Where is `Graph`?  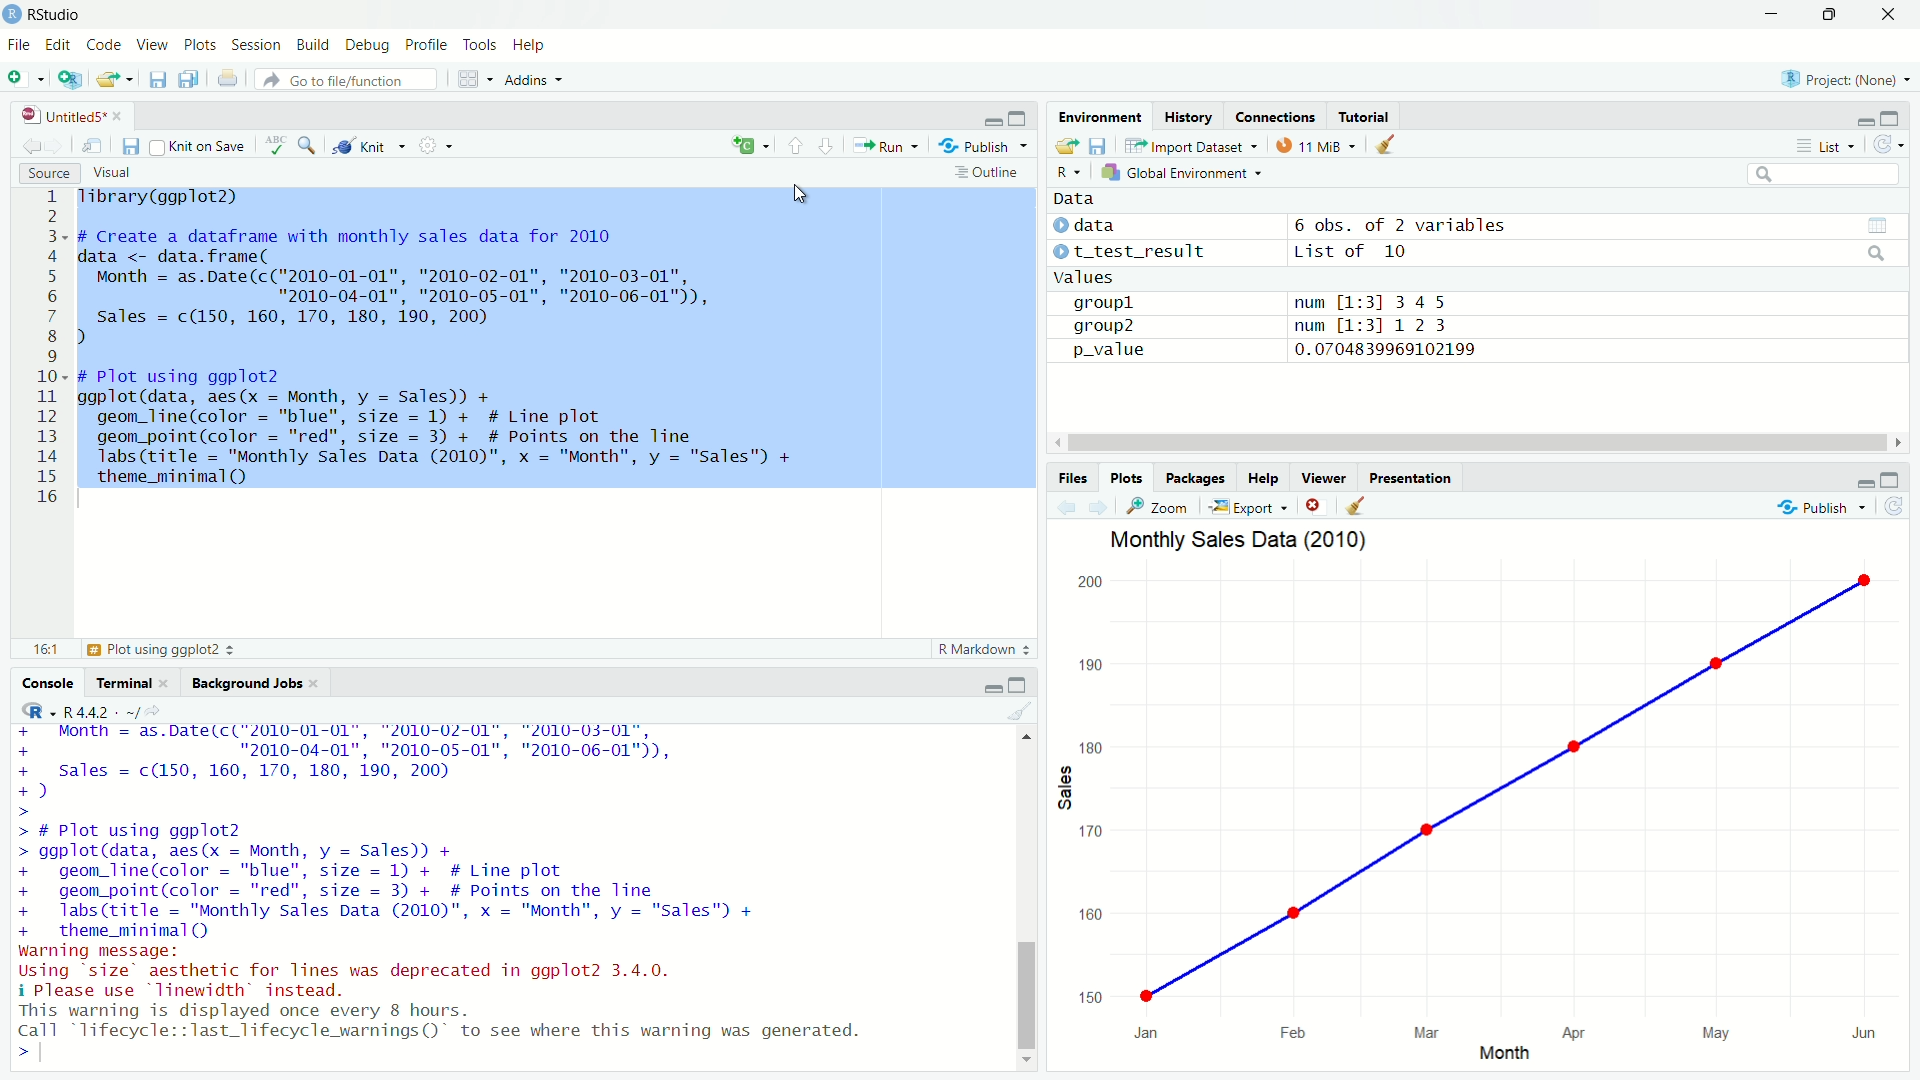
Graph is located at coordinates (1493, 819).